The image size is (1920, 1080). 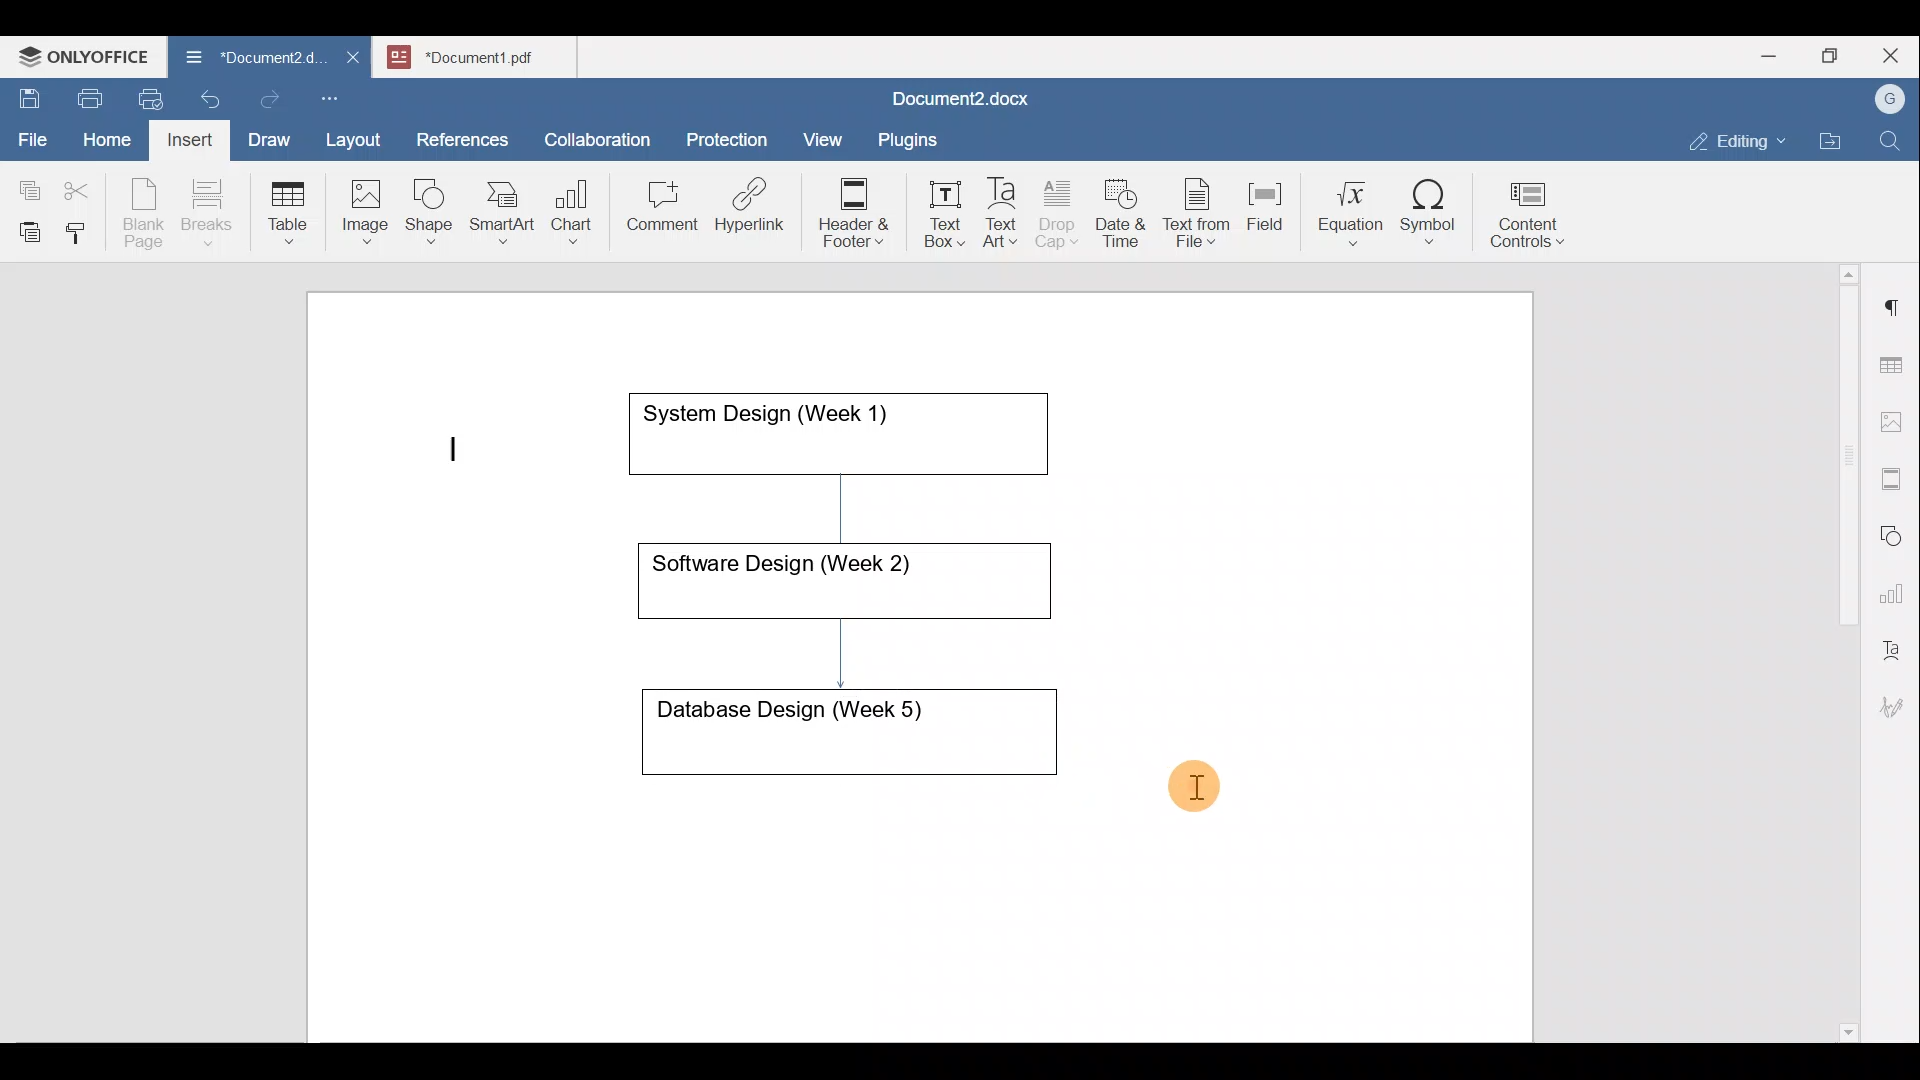 What do you see at coordinates (1738, 137) in the screenshot?
I see `Editing mode` at bounding box center [1738, 137].